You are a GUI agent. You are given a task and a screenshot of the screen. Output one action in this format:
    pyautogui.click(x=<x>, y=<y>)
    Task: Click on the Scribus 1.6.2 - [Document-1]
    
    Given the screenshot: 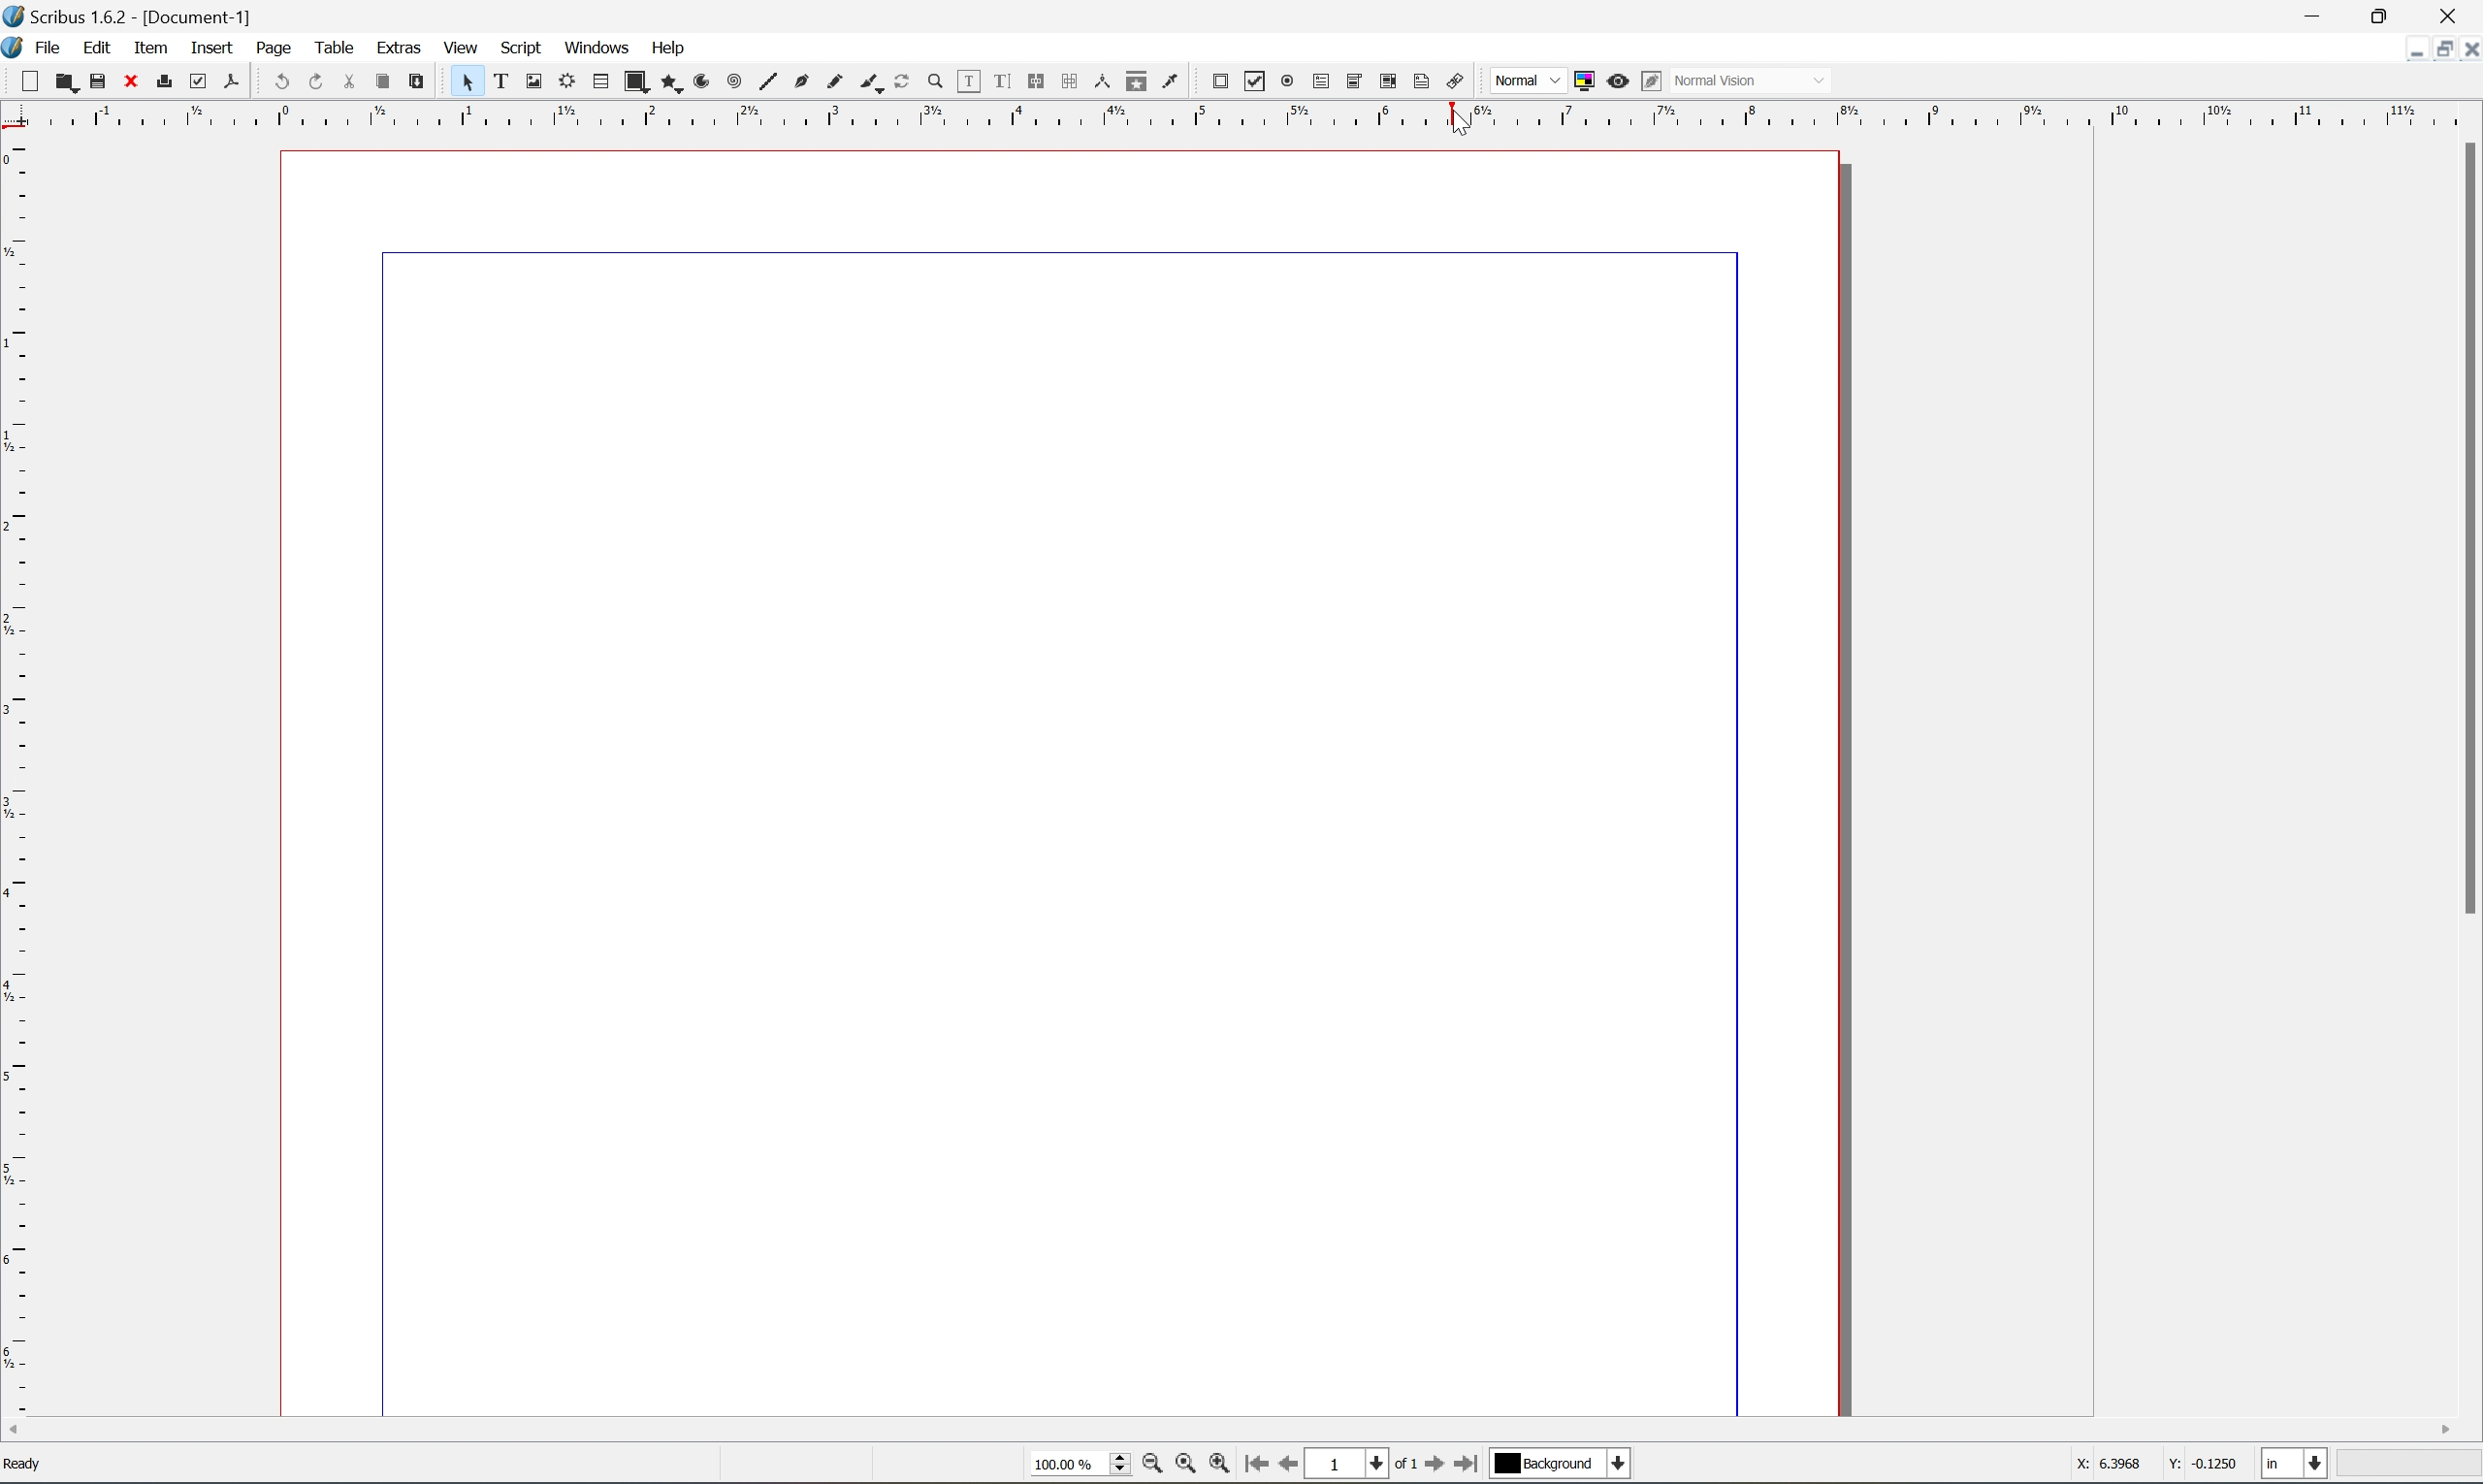 What is the action you would take?
    pyautogui.click(x=156, y=16)
    